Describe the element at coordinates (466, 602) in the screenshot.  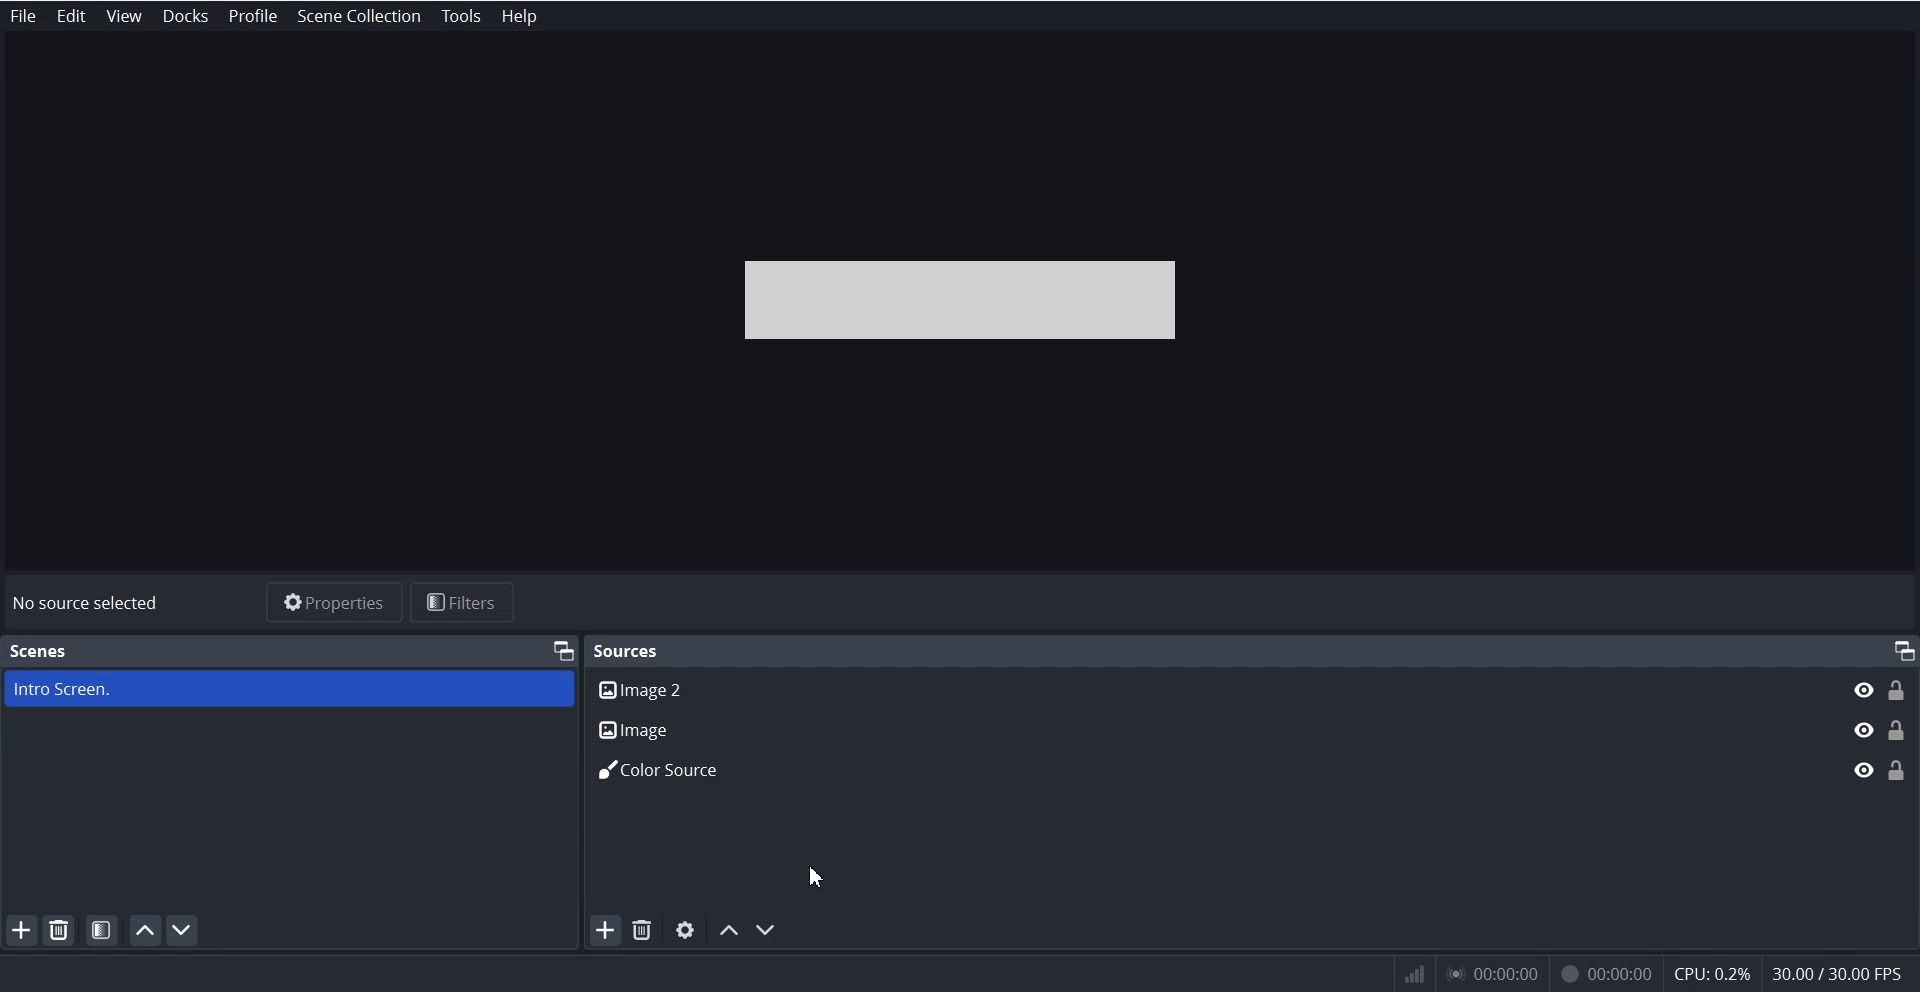
I see `Filters` at that location.